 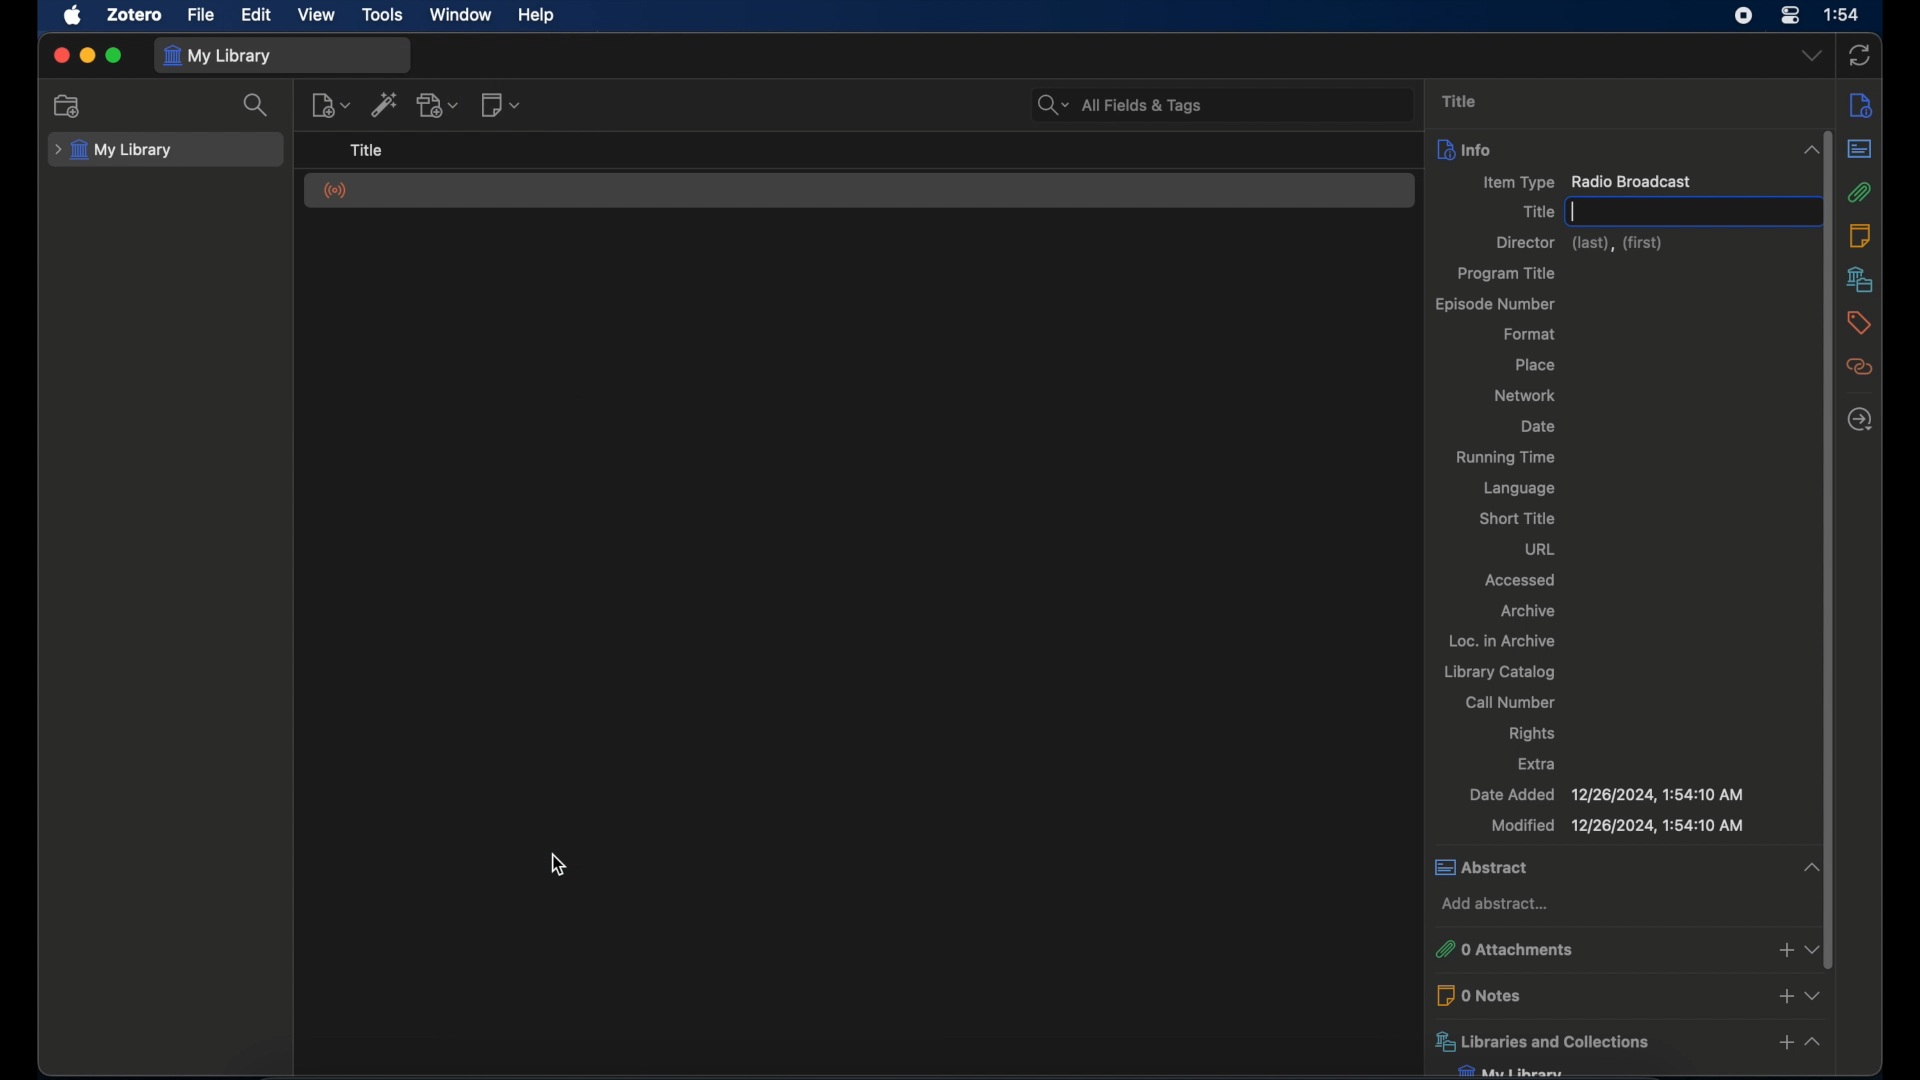 I want to click on new collection, so click(x=67, y=106).